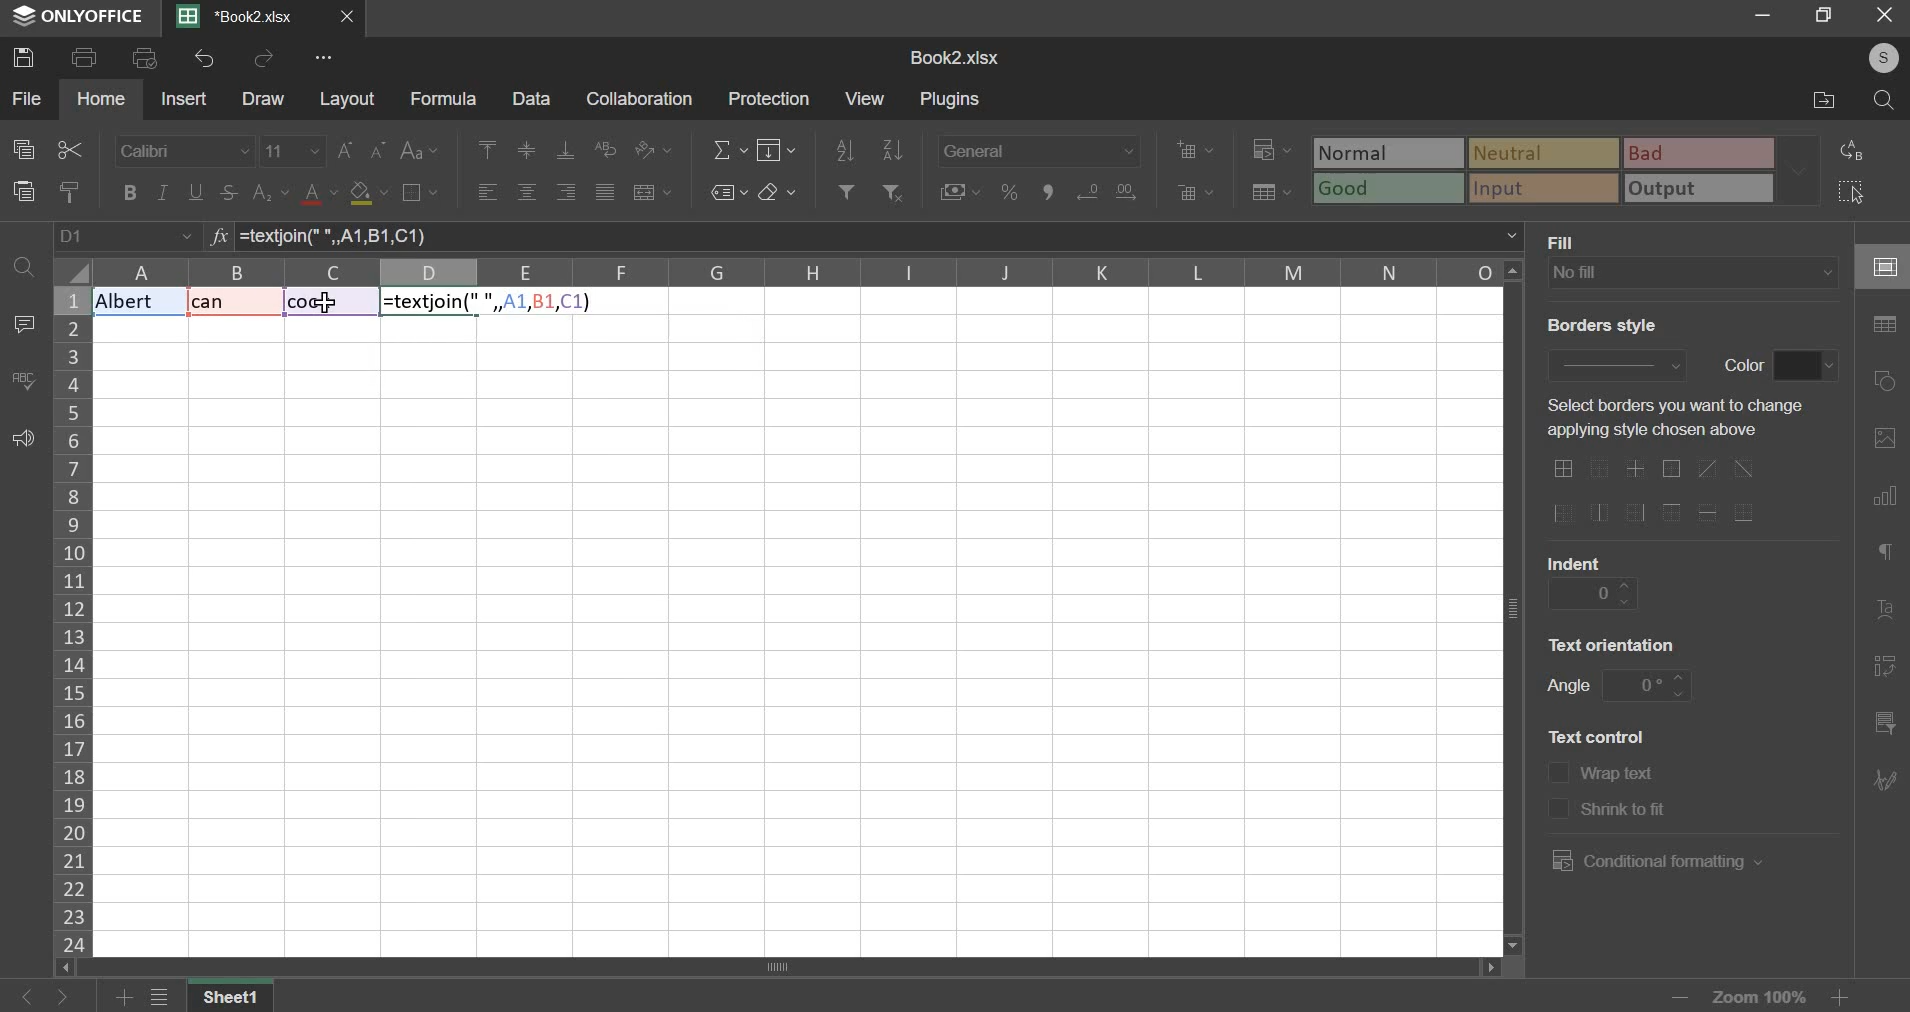  I want to click on chart, so click(1884, 500).